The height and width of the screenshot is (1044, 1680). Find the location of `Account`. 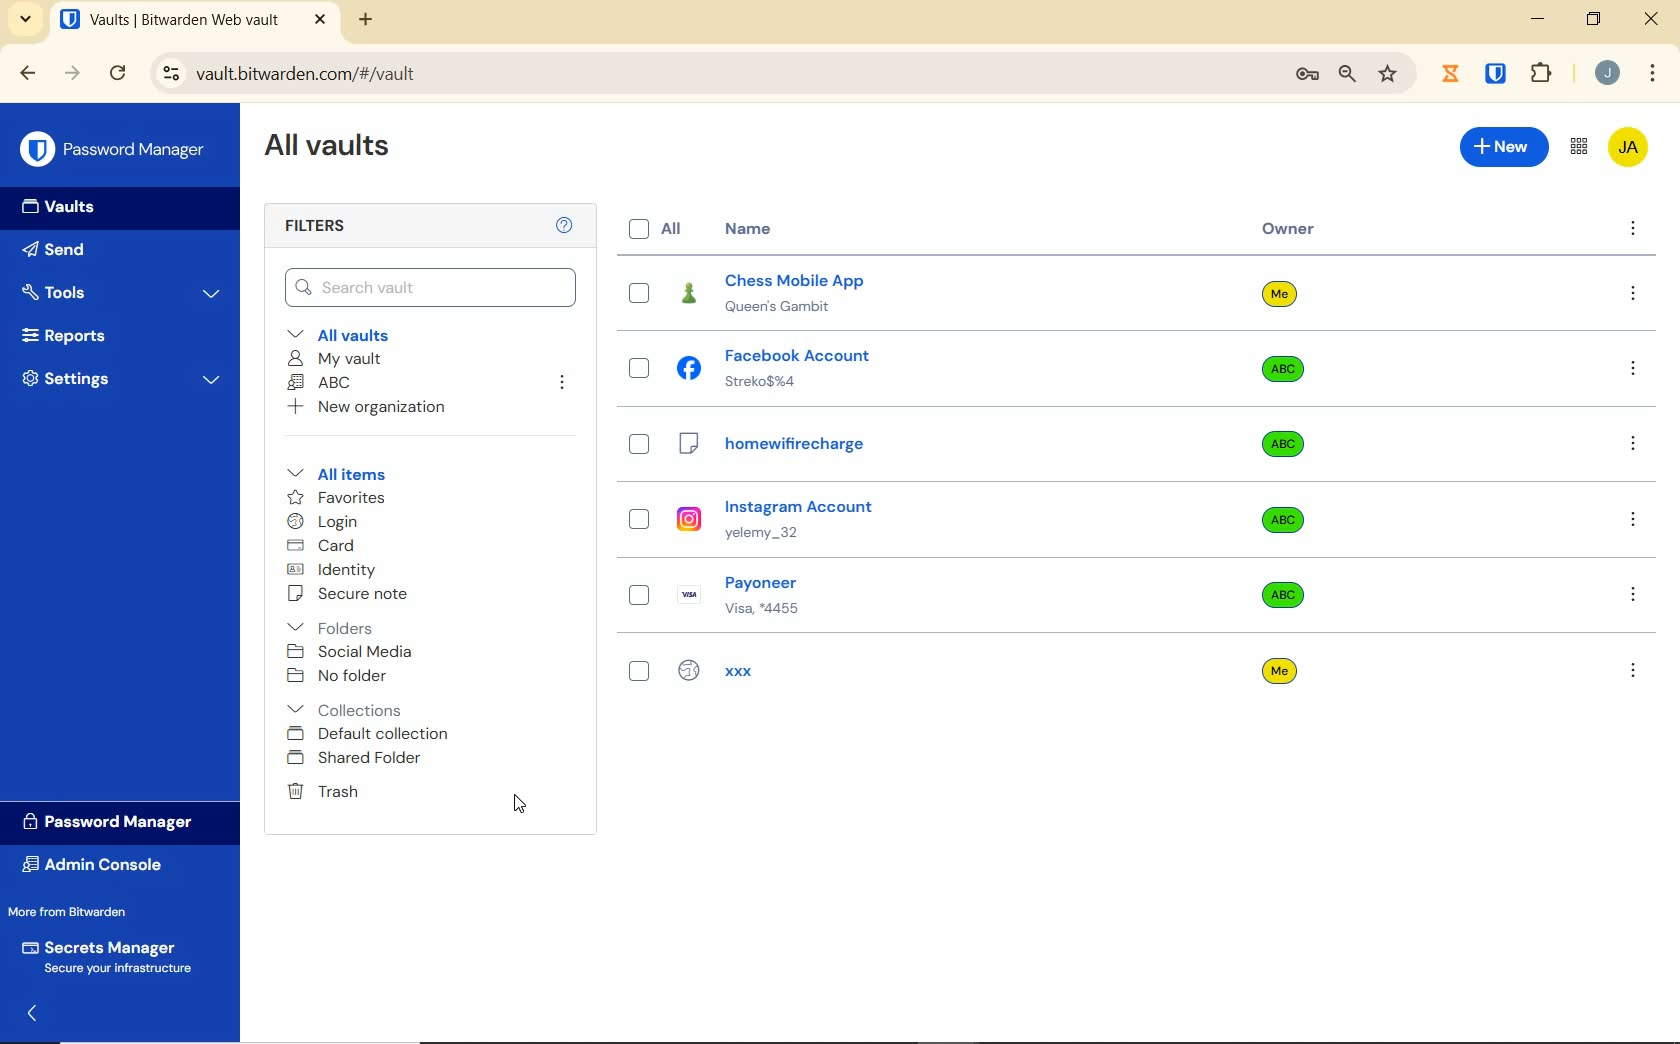

Account is located at coordinates (1607, 75).